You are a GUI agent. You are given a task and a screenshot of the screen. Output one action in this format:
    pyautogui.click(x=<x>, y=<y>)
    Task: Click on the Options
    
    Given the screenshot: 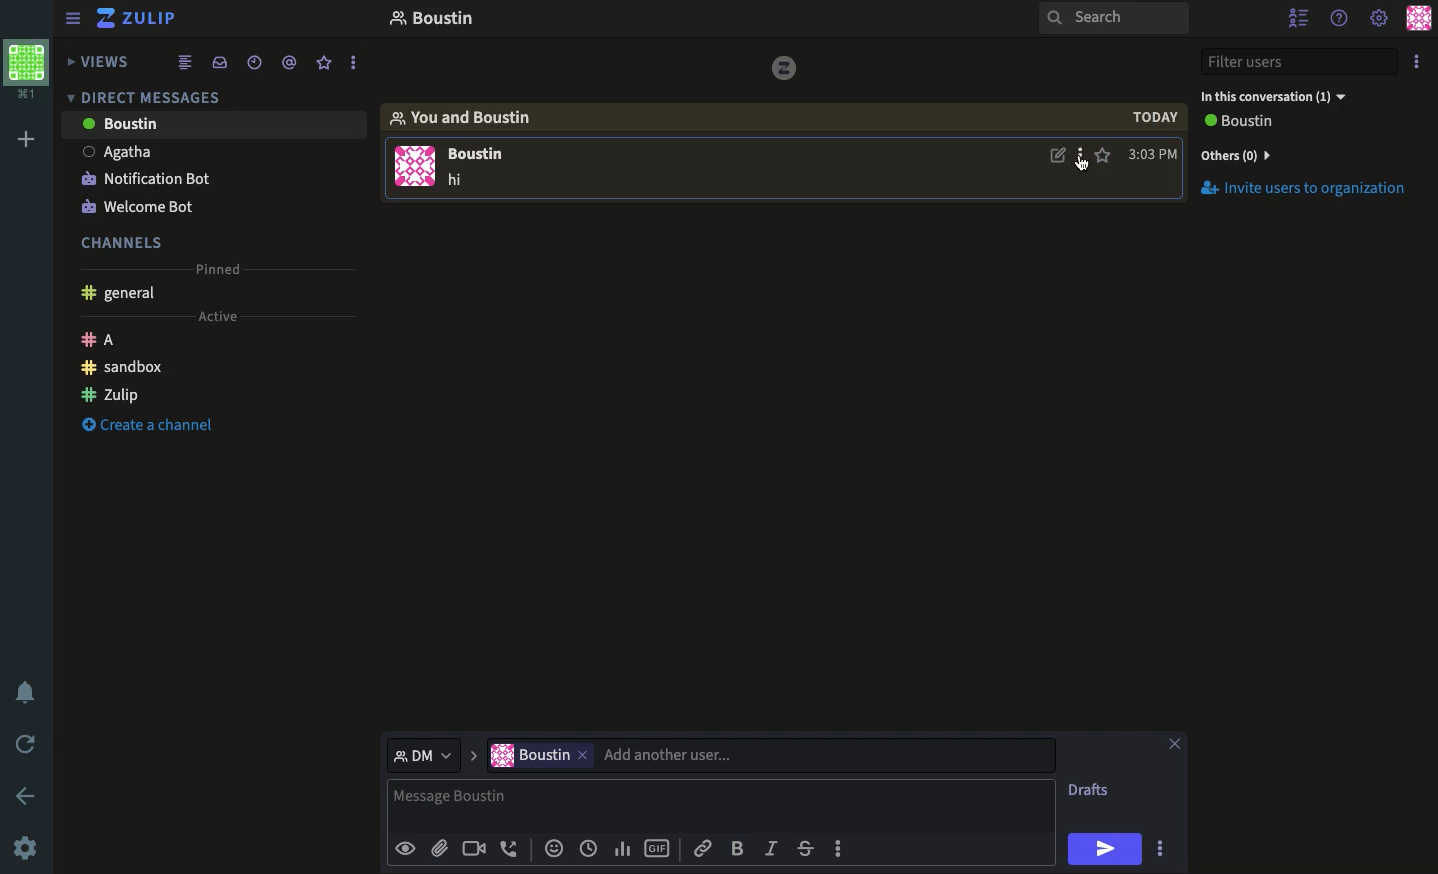 What is the action you would take?
    pyautogui.click(x=838, y=846)
    